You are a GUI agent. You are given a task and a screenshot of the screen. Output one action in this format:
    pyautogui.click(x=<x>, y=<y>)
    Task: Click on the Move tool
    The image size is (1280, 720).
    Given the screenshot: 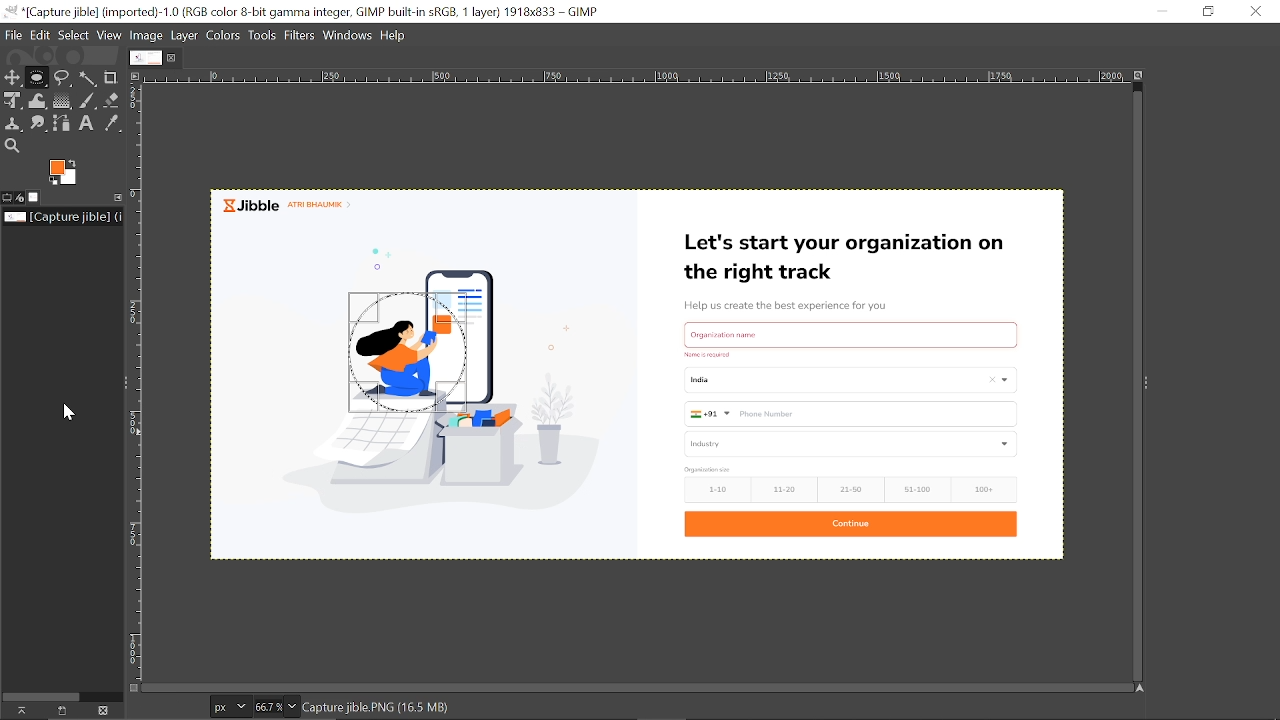 What is the action you would take?
    pyautogui.click(x=12, y=76)
    